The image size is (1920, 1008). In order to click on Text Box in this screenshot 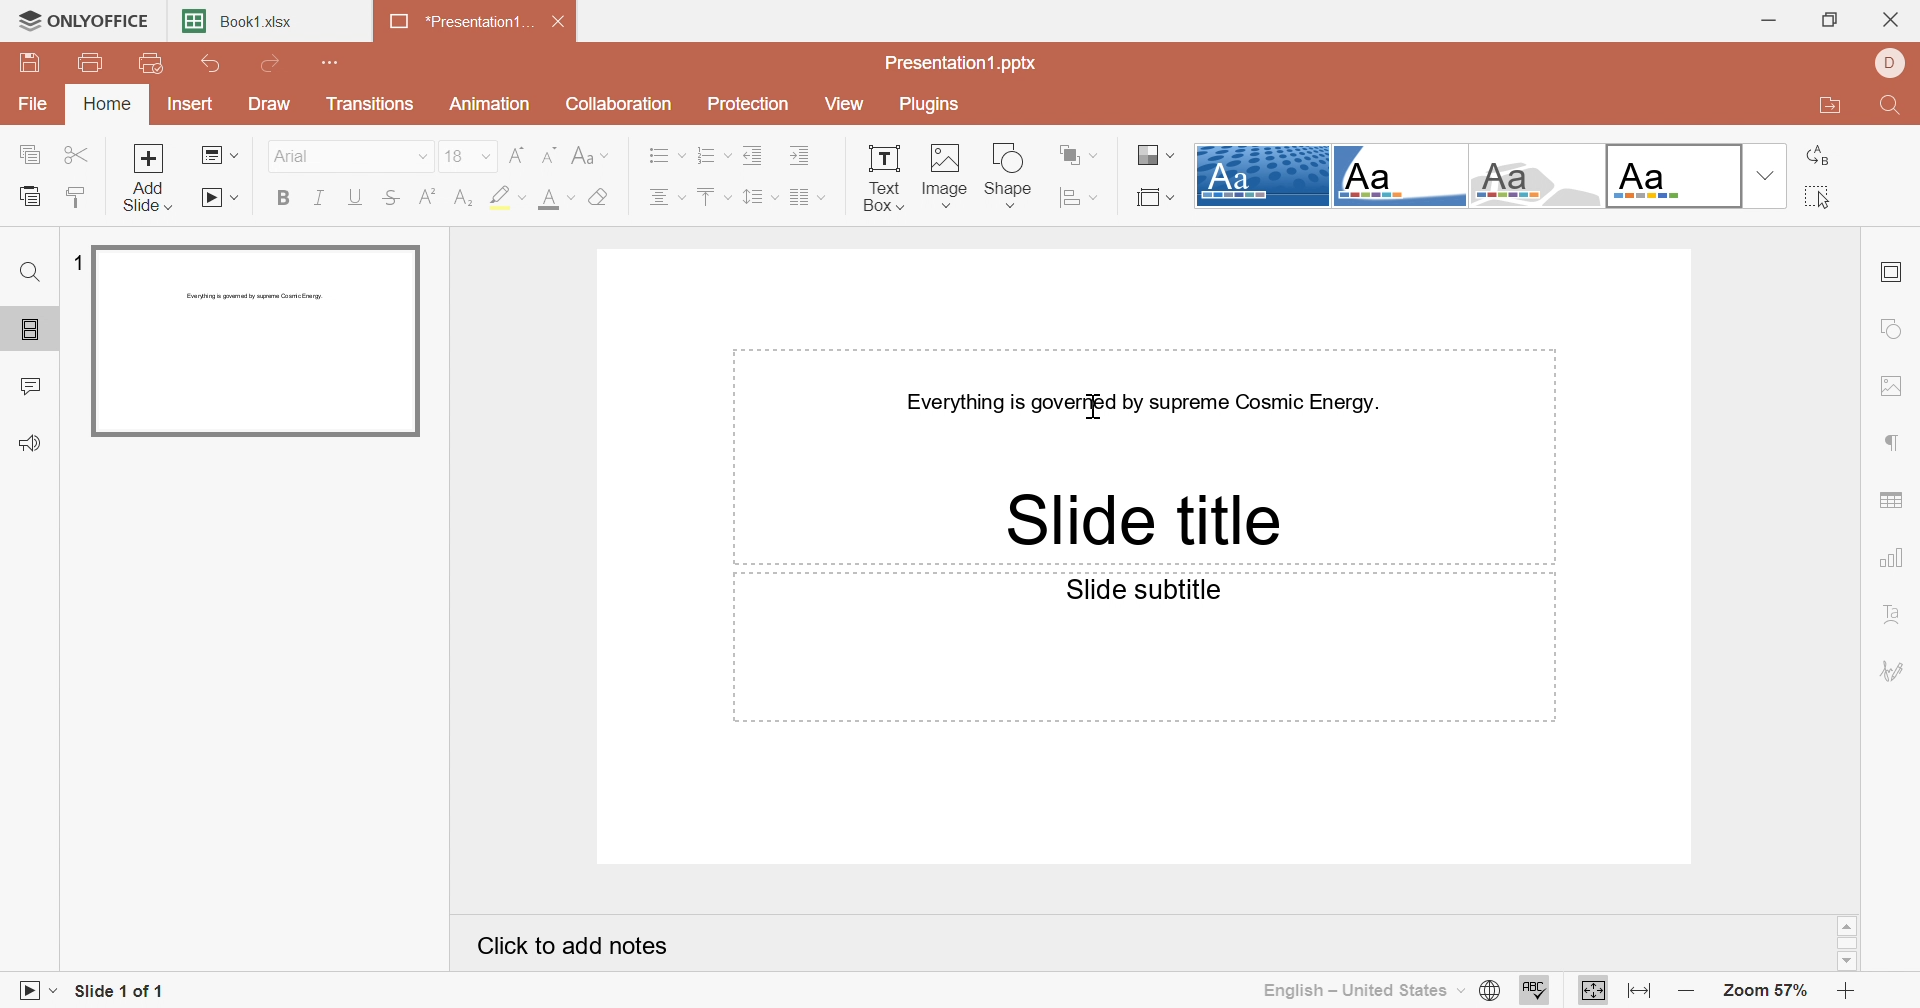, I will do `click(882, 176)`.